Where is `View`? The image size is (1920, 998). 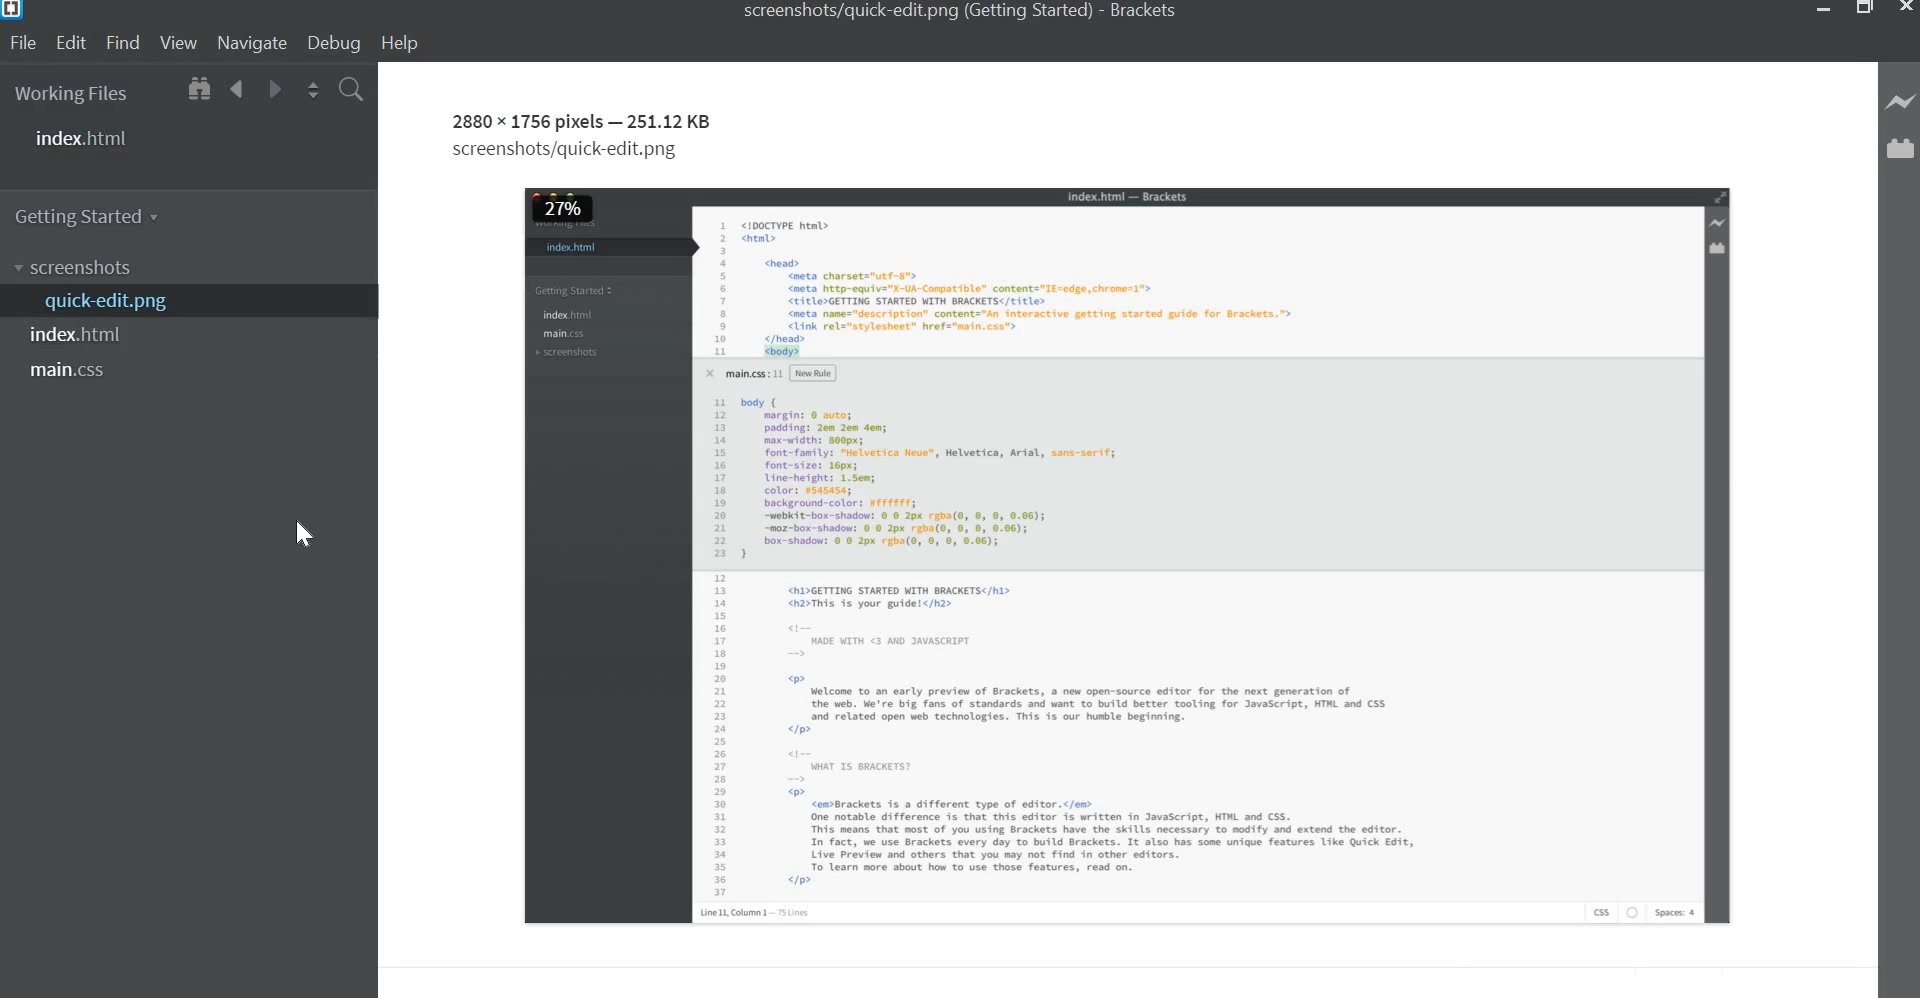 View is located at coordinates (178, 44).